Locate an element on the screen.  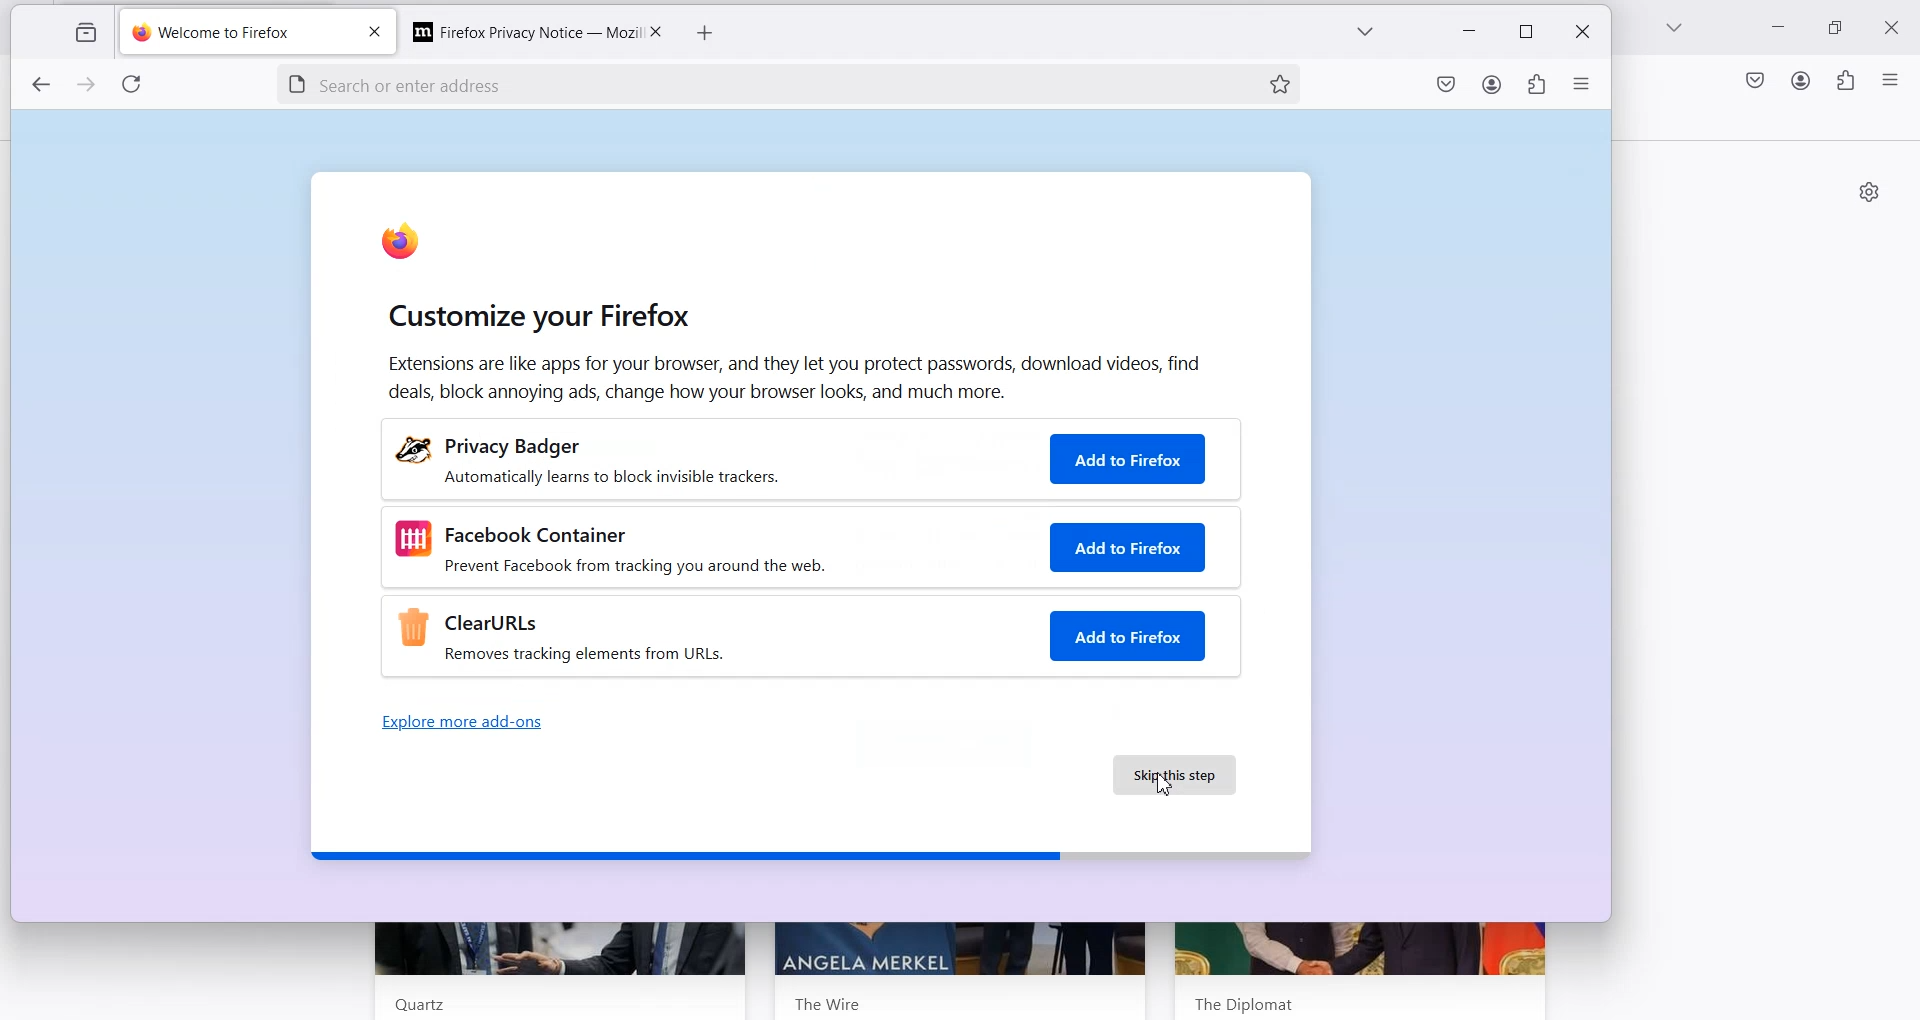
account is located at coordinates (1492, 87).